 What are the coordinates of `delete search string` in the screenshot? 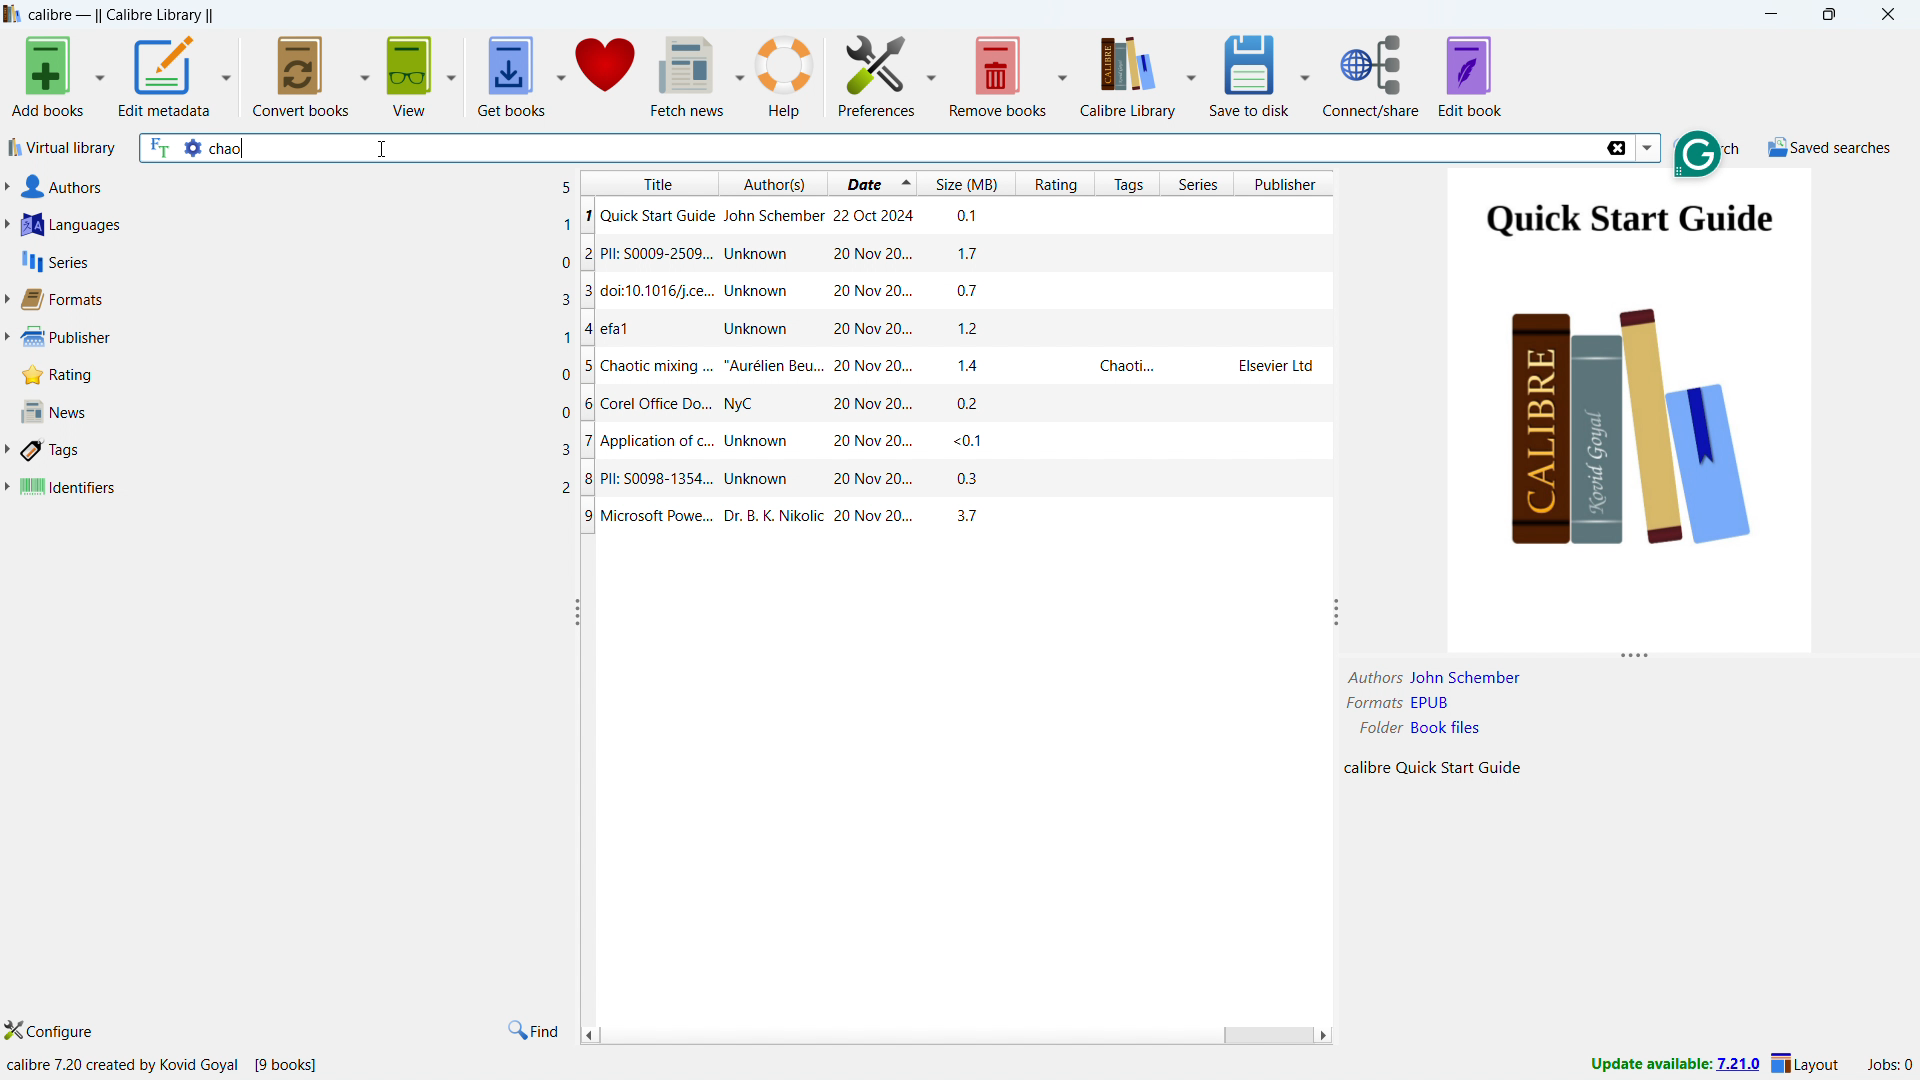 It's located at (1617, 147).